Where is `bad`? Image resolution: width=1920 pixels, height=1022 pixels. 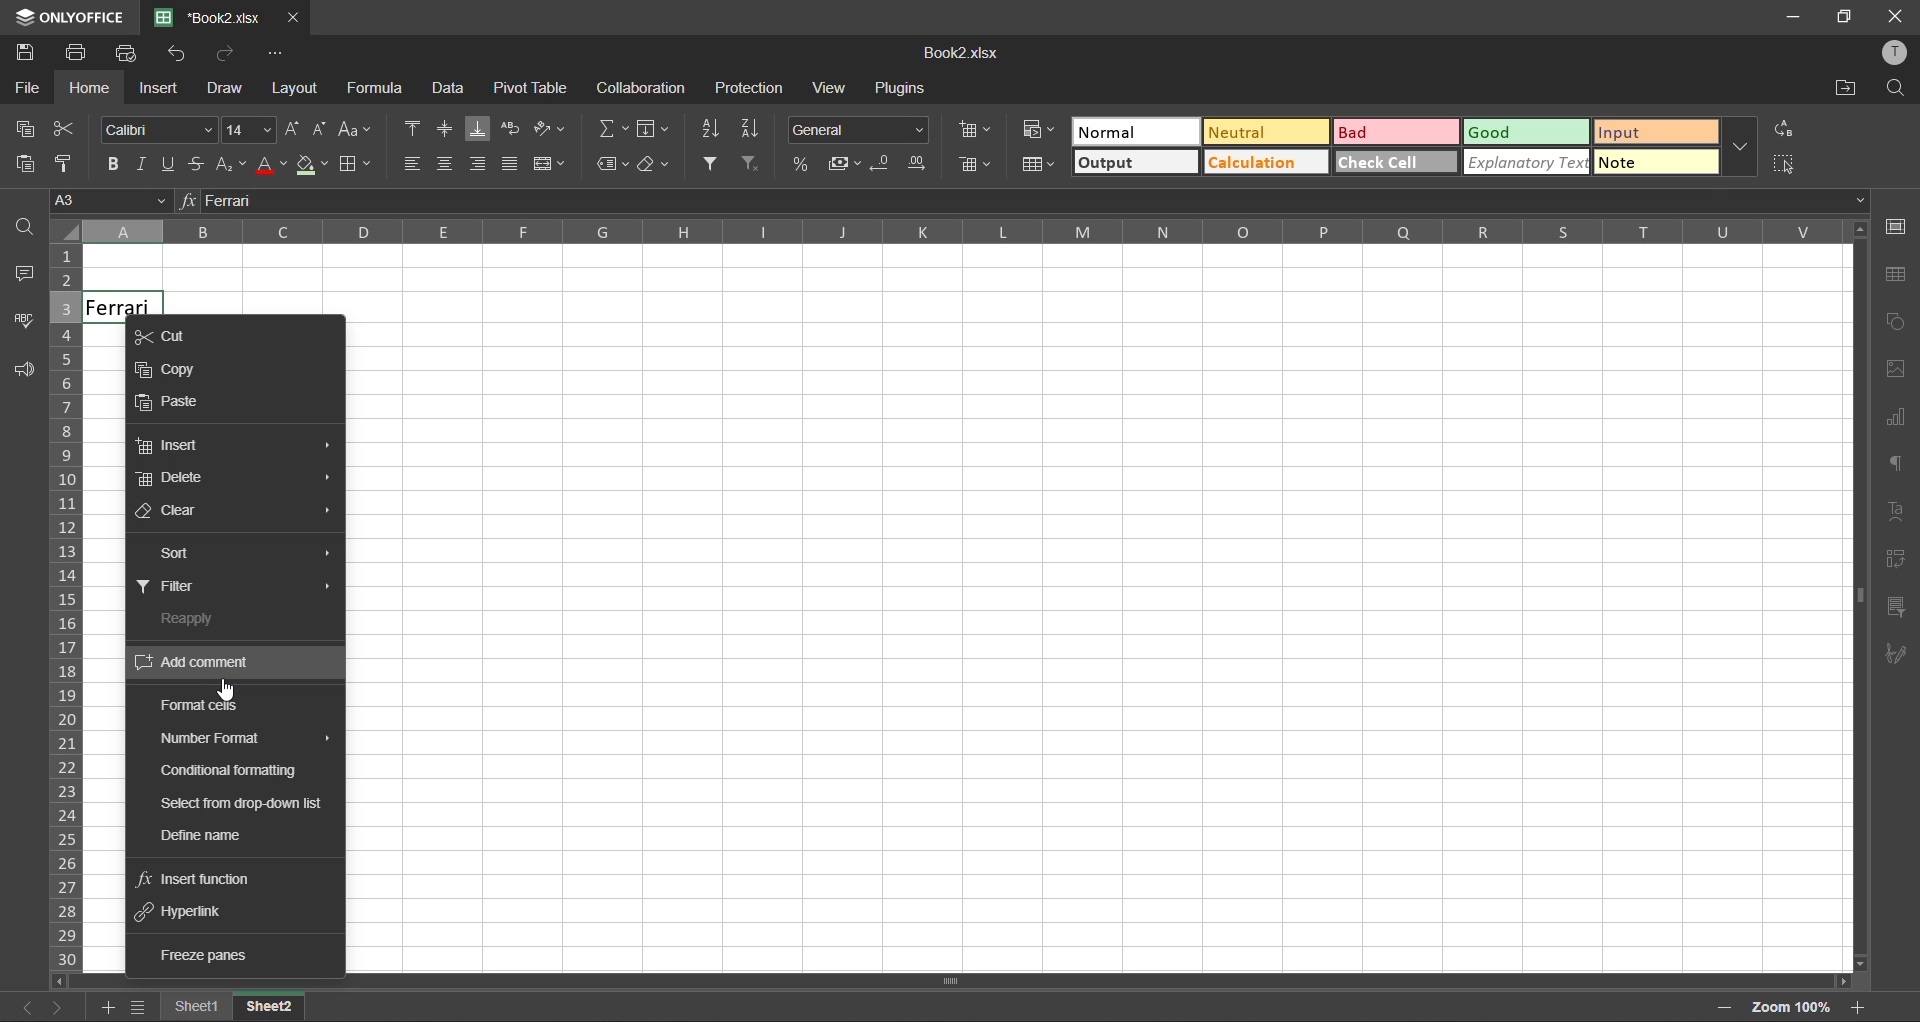
bad is located at coordinates (1383, 131).